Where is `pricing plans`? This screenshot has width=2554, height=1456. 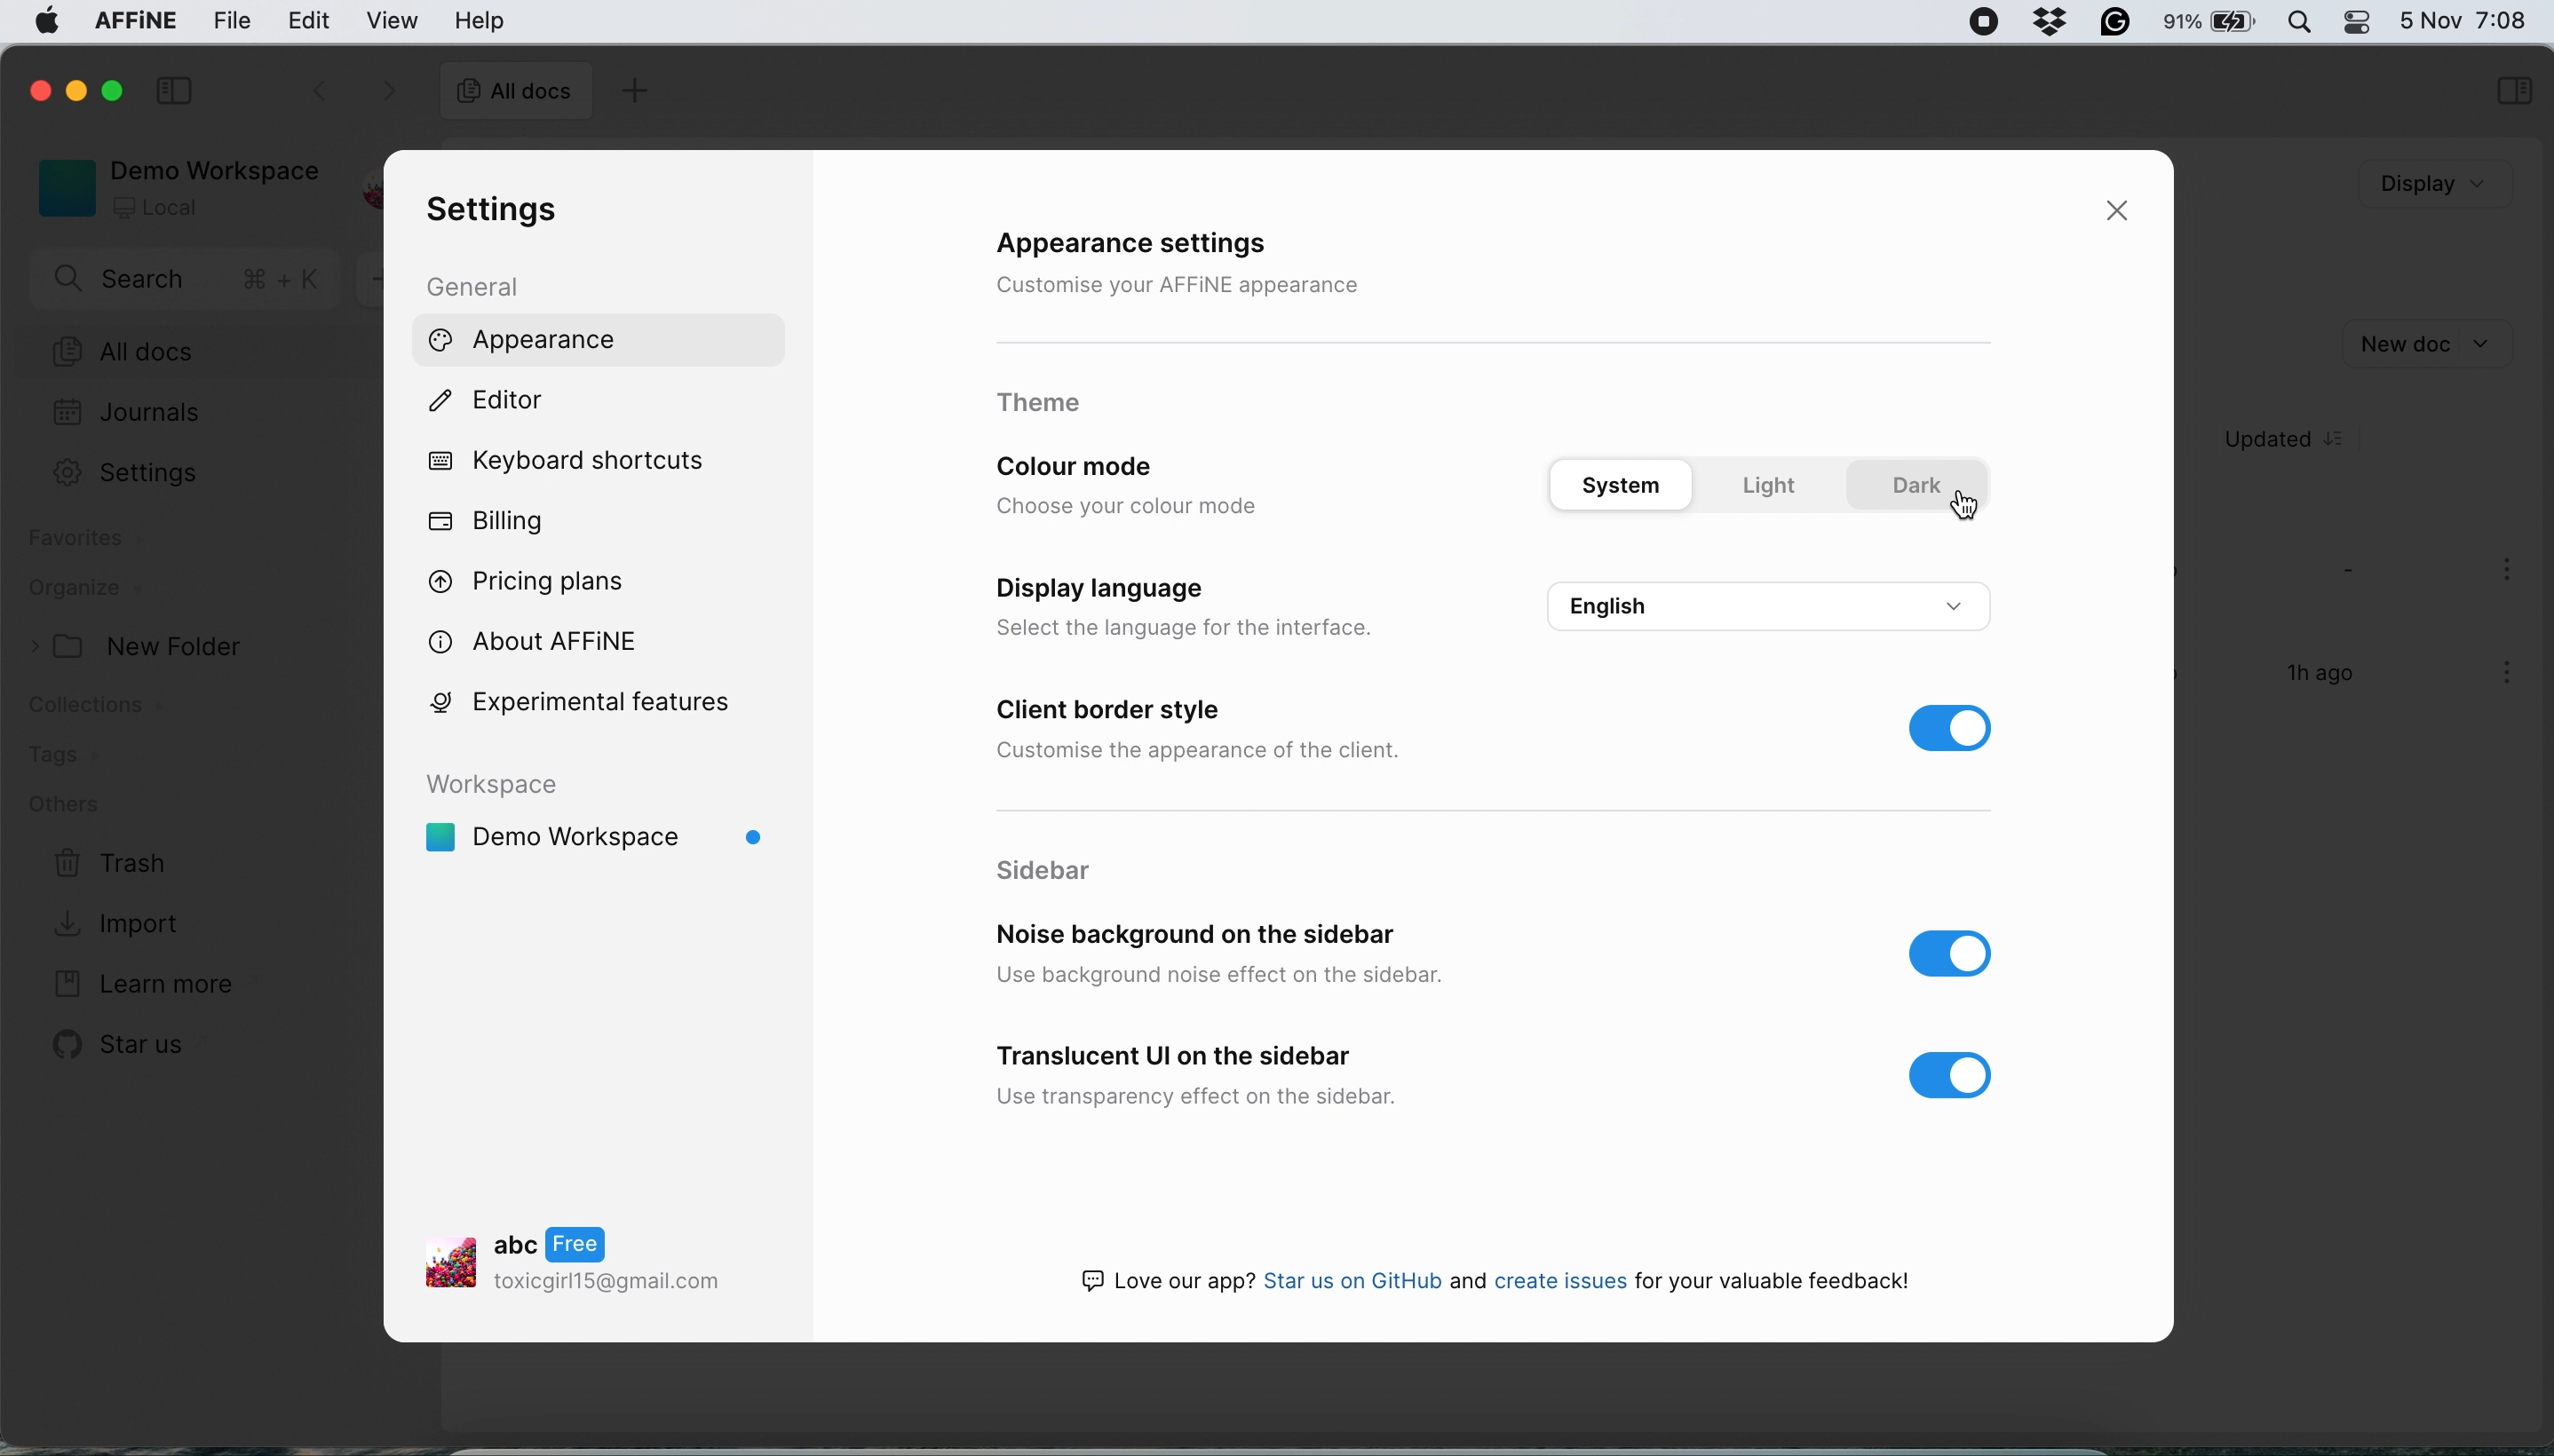
pricing plans is located at coordinates (531, 587).